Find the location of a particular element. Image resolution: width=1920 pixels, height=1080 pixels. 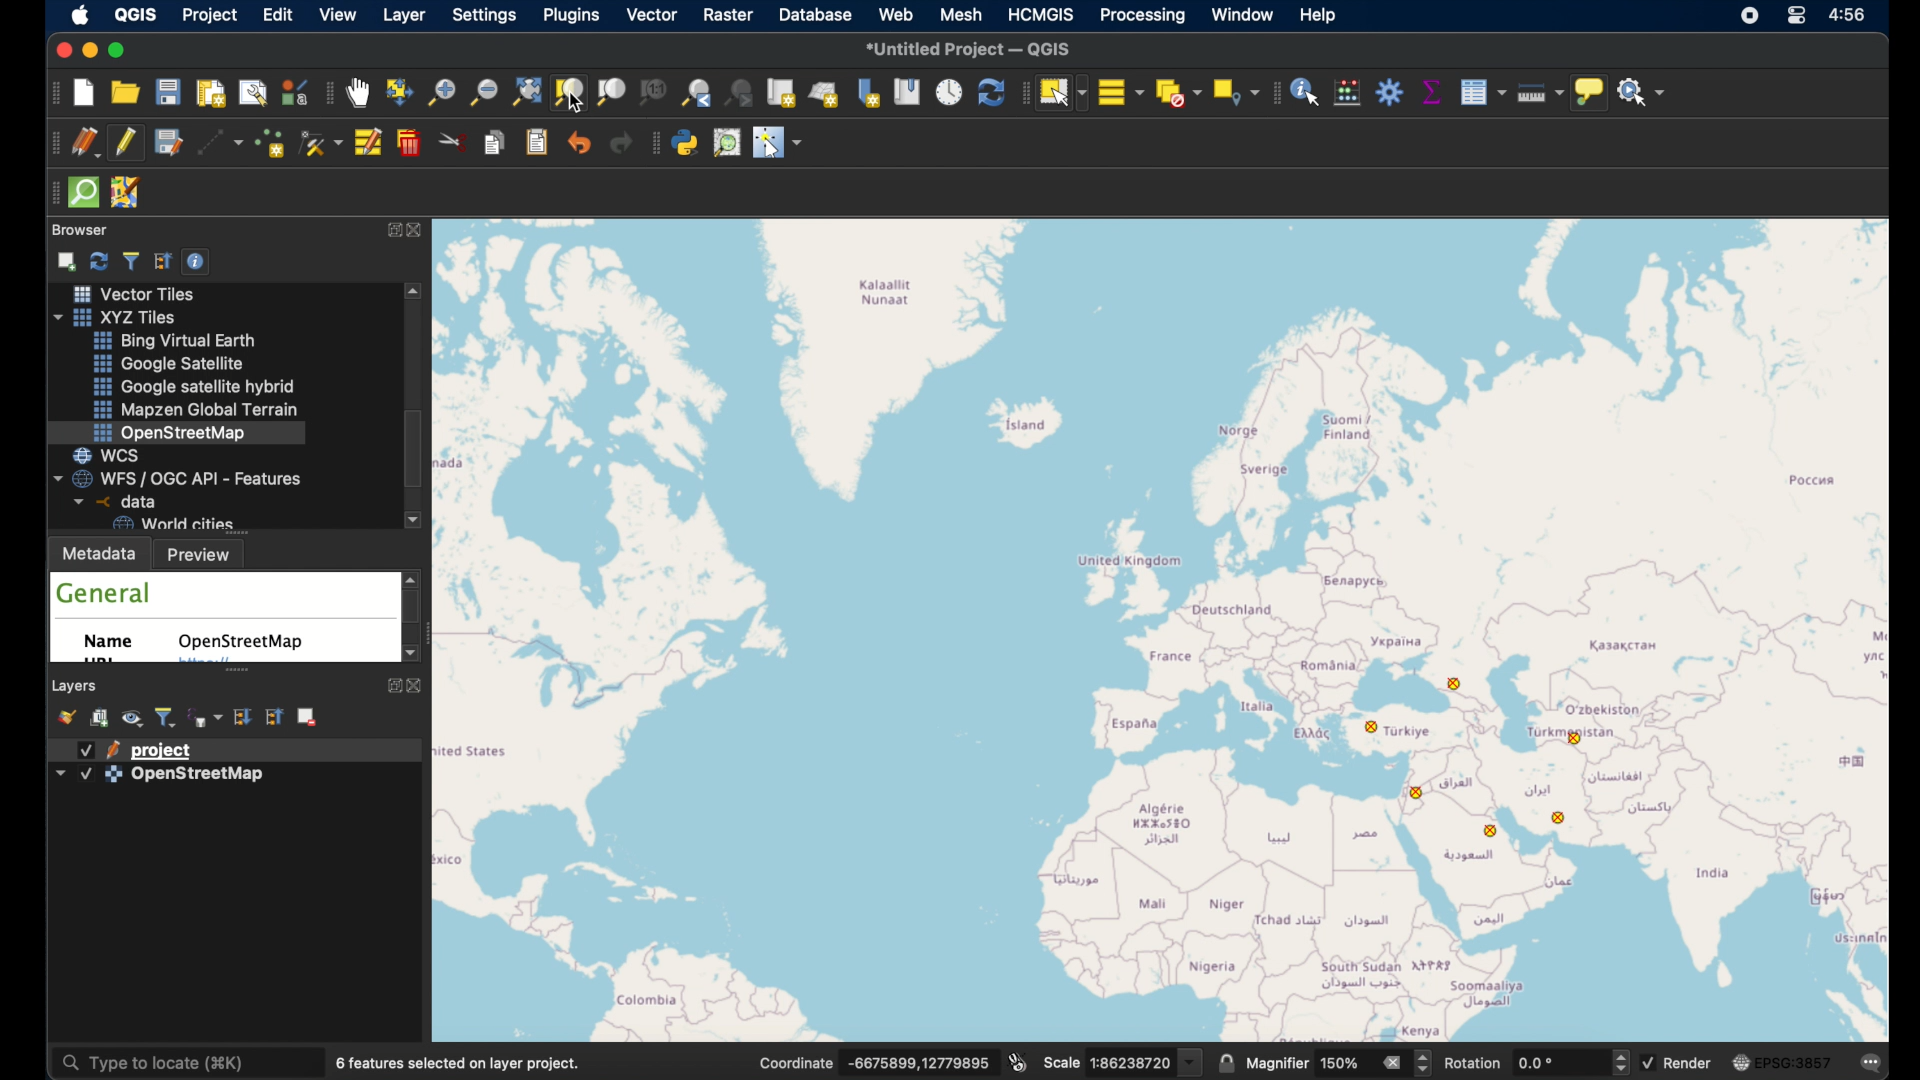

google satellite is located at coordinates (169, 364).